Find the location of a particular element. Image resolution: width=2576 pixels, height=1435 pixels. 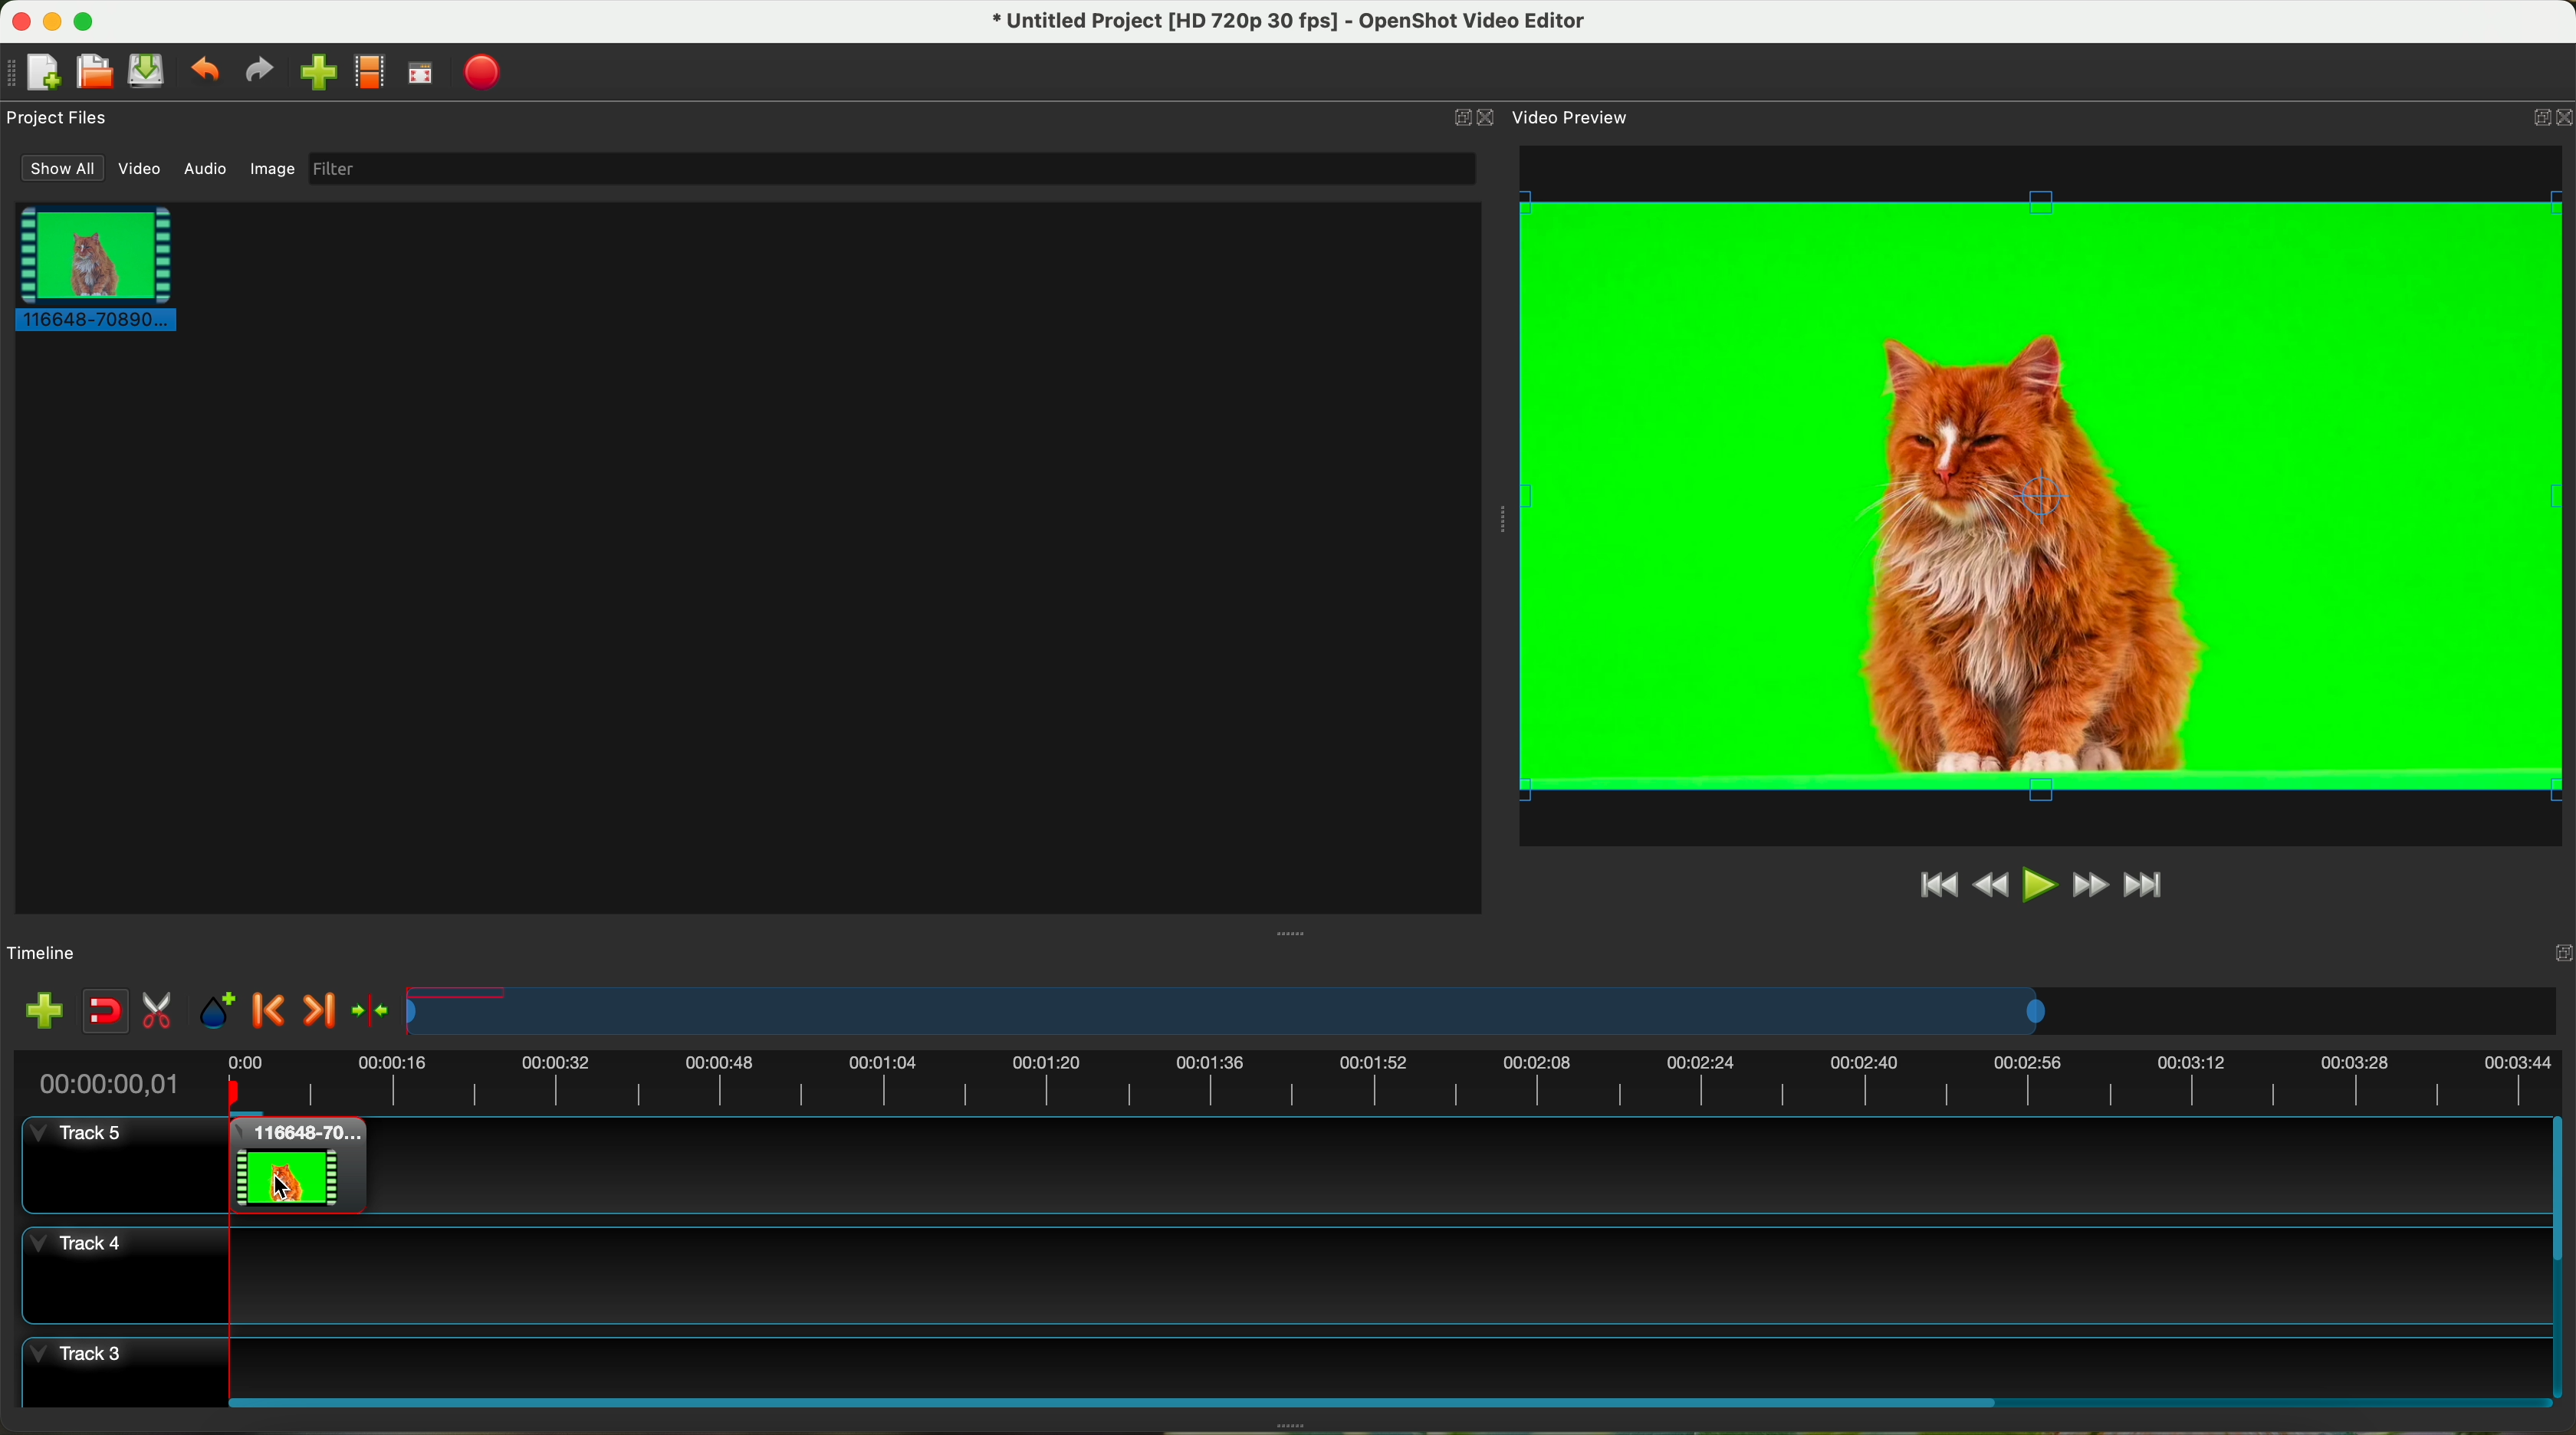

open project is located at coordinates (97, 71).